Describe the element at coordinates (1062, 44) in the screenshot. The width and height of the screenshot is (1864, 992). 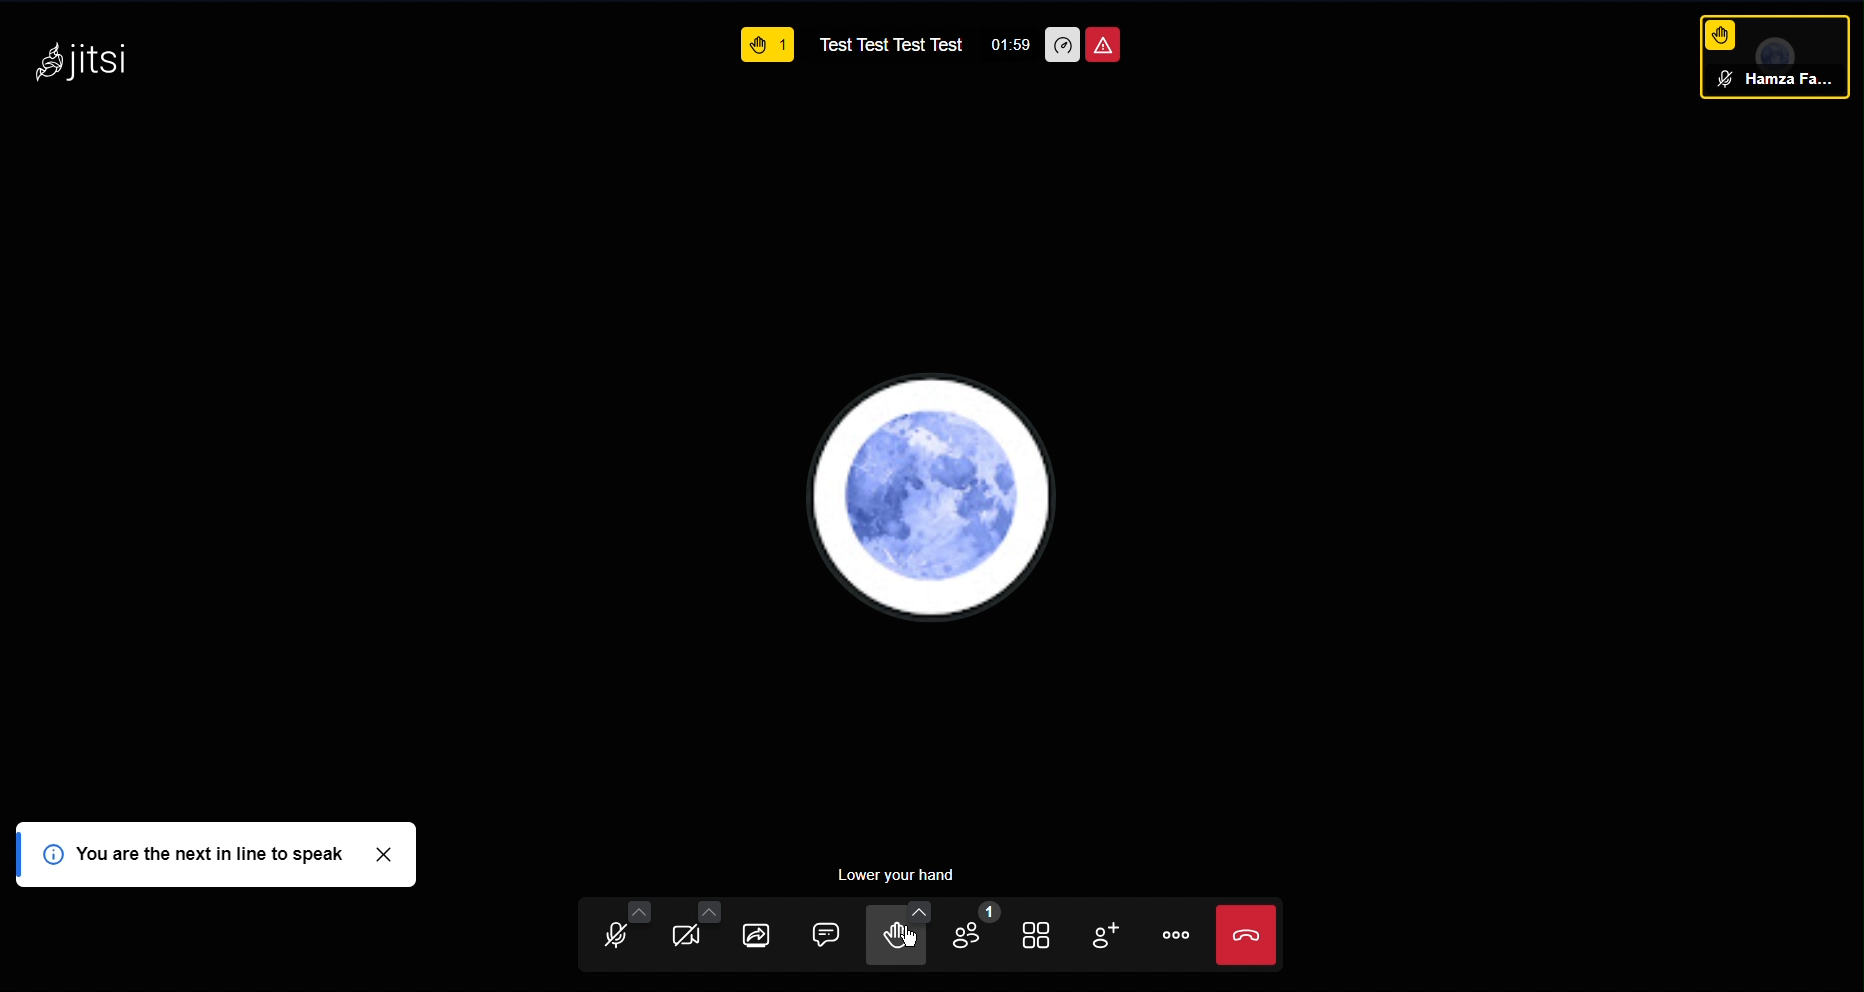
I see `Performance Settings` at that location.